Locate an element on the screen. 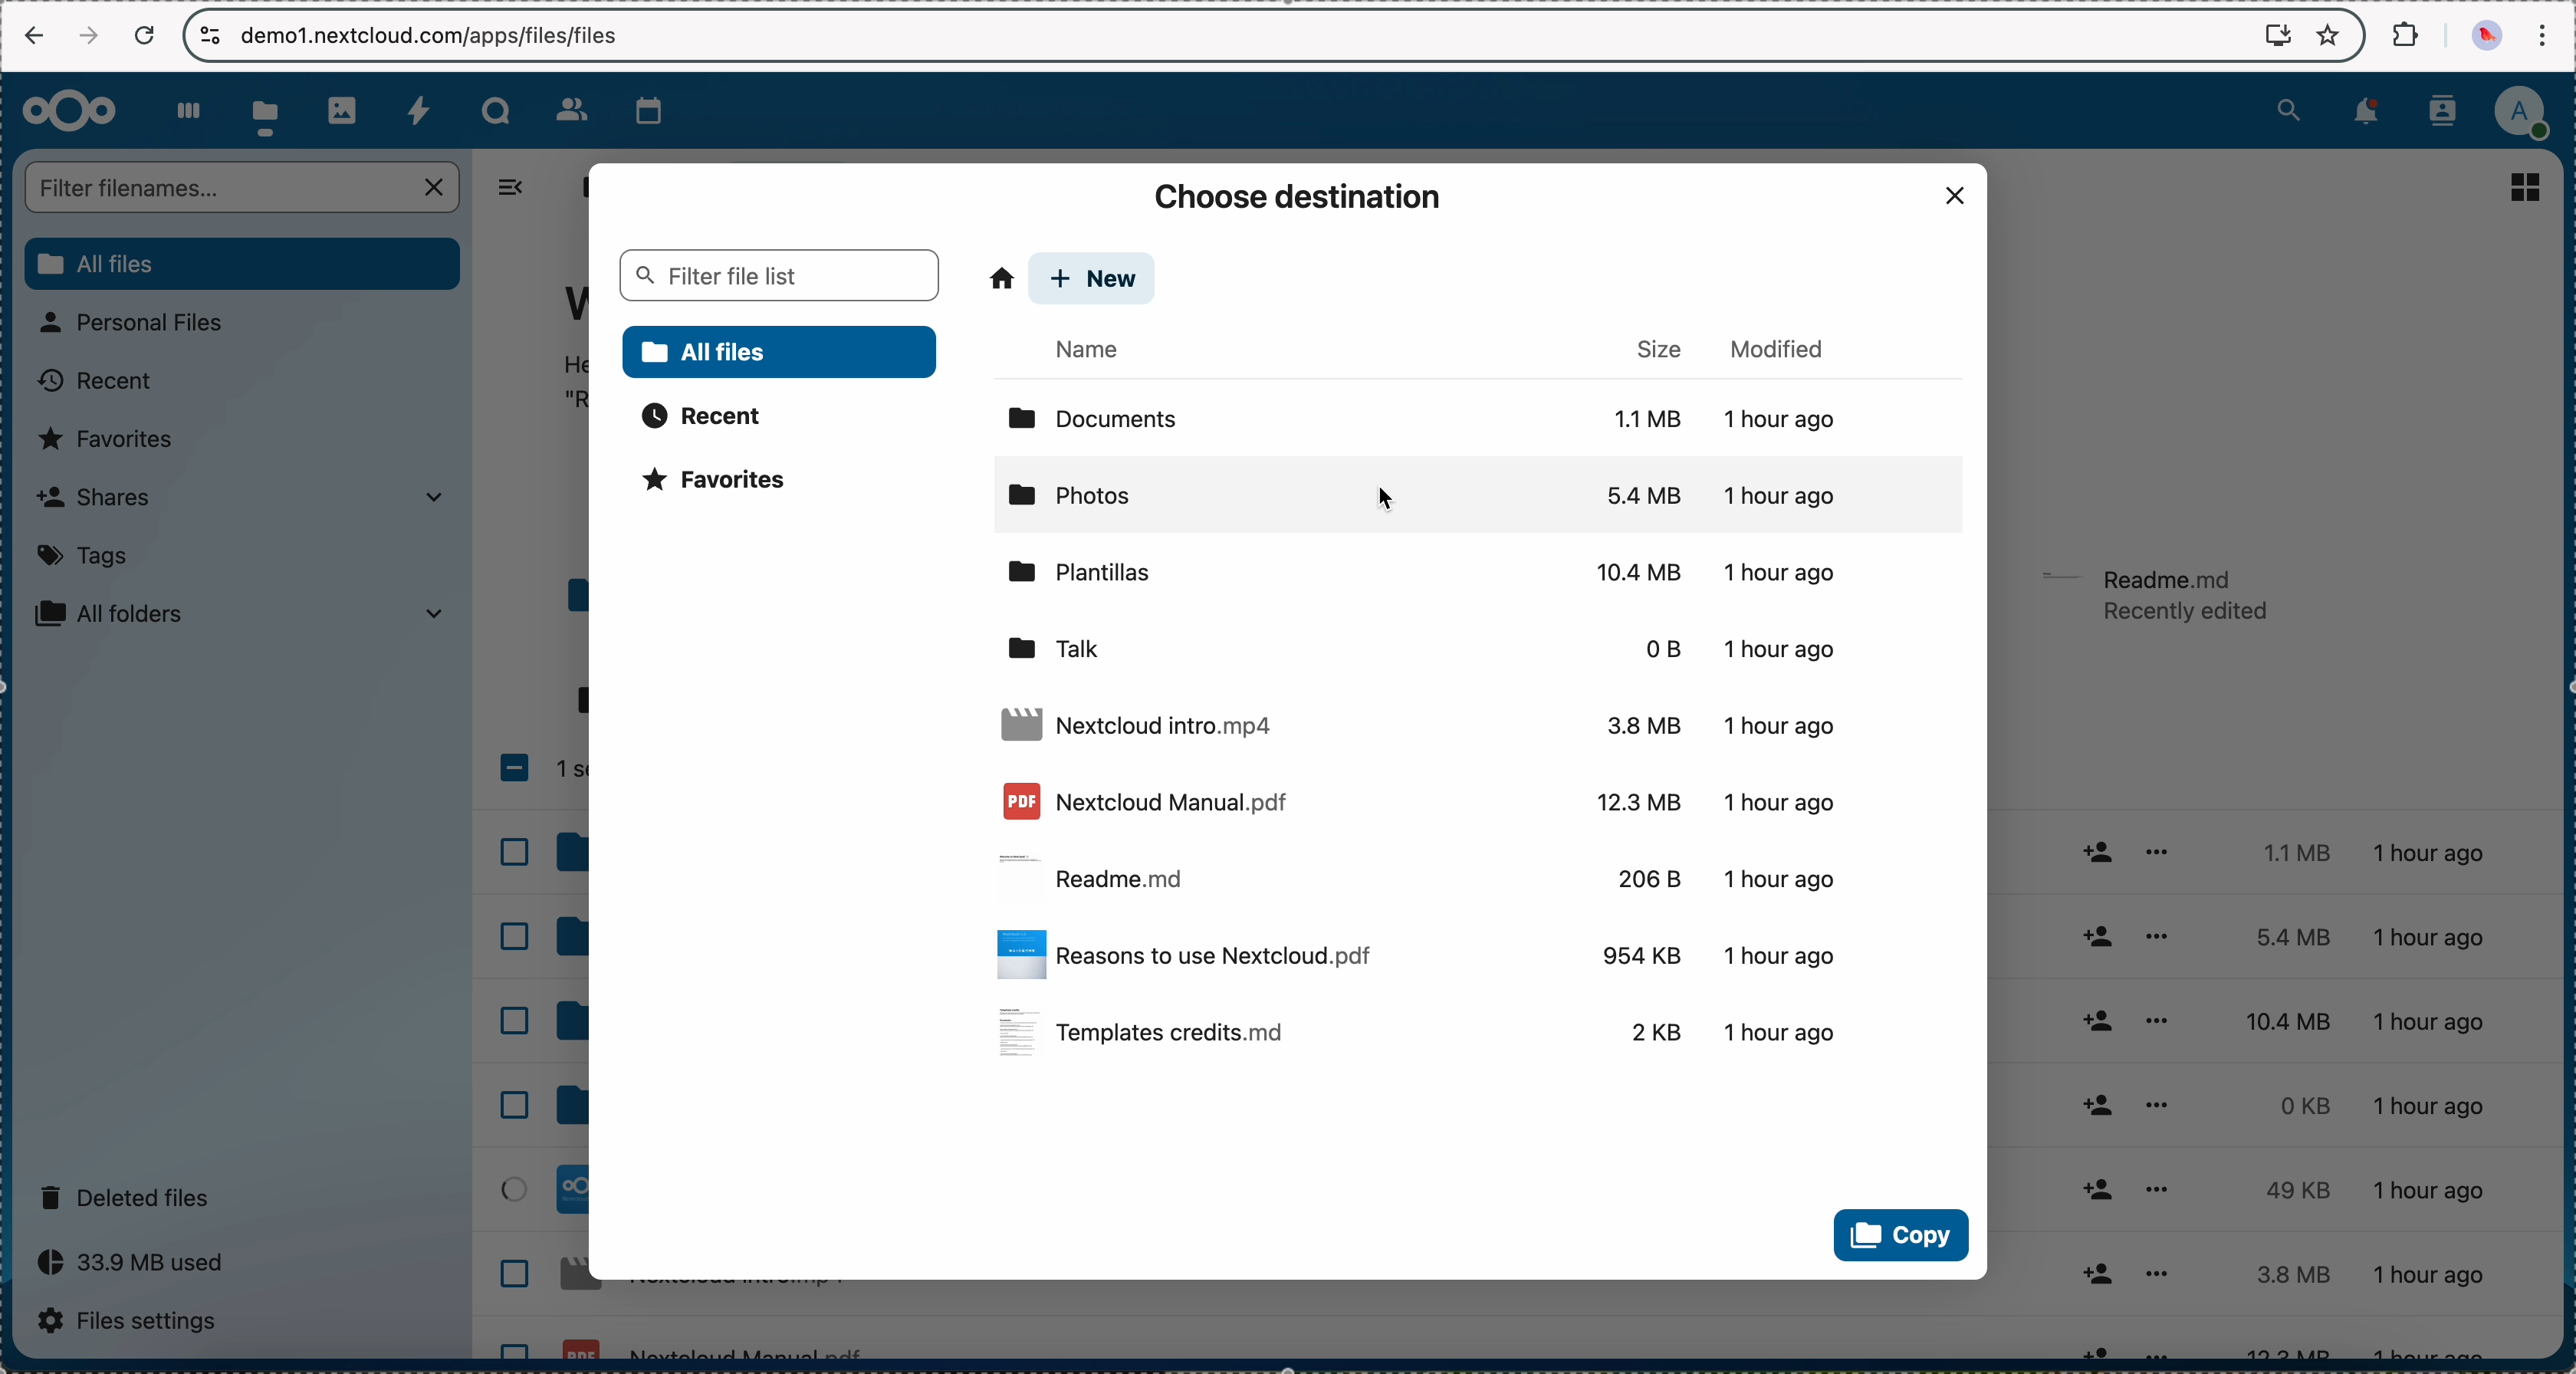 The width and height of the screenshot is (2576, 1374). close window is located at coordinates (1956, 197).